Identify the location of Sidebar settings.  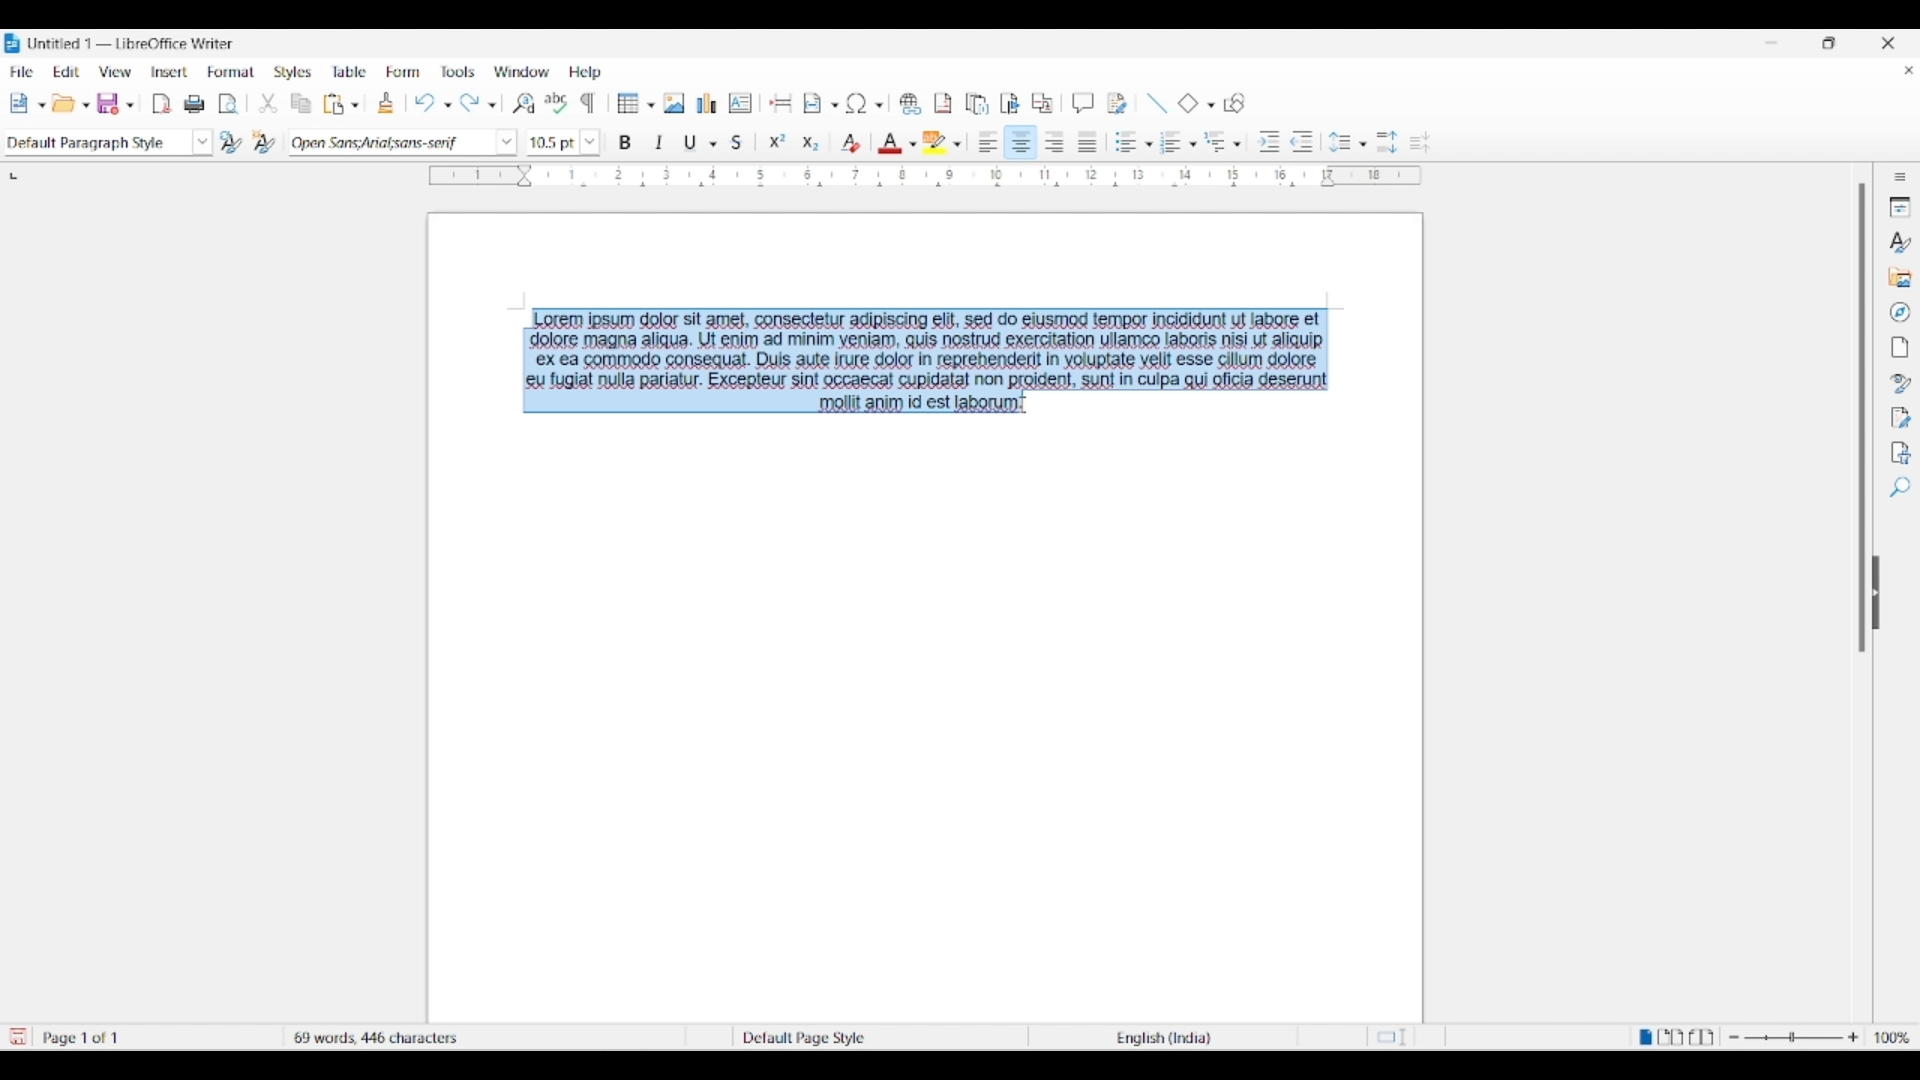
(1900, 177).